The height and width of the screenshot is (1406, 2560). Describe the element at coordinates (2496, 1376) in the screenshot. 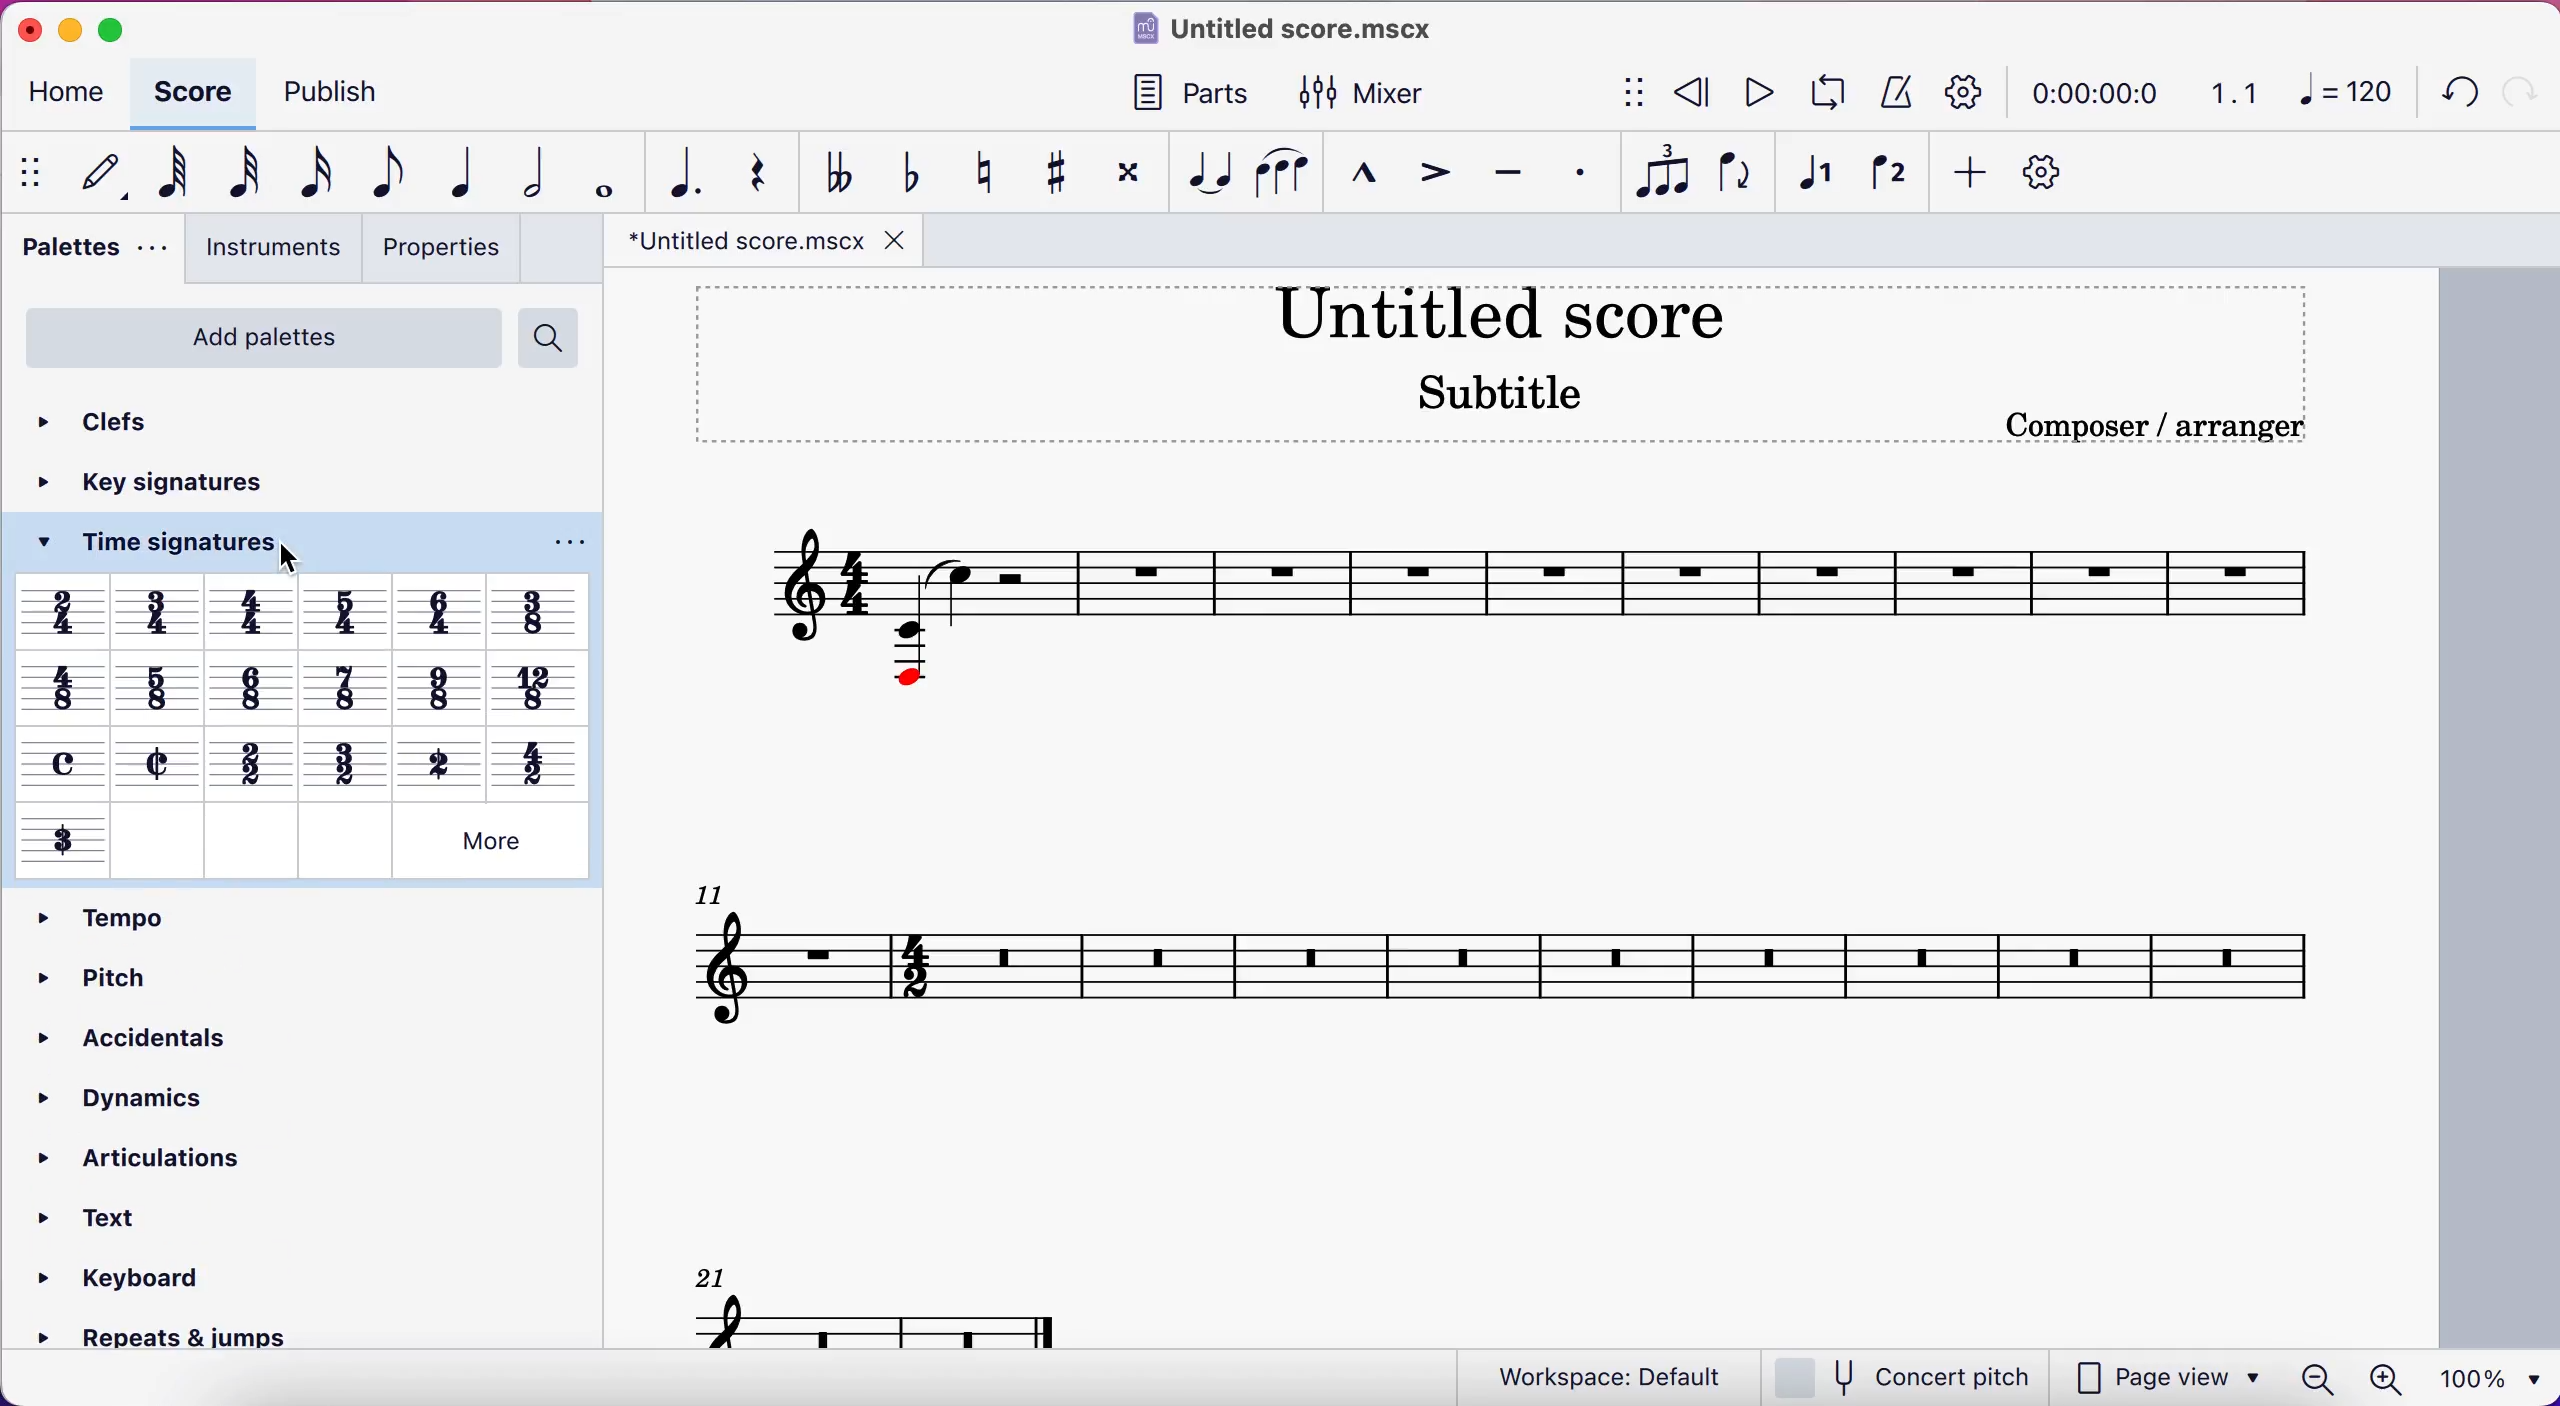

I see `100%` at that location.